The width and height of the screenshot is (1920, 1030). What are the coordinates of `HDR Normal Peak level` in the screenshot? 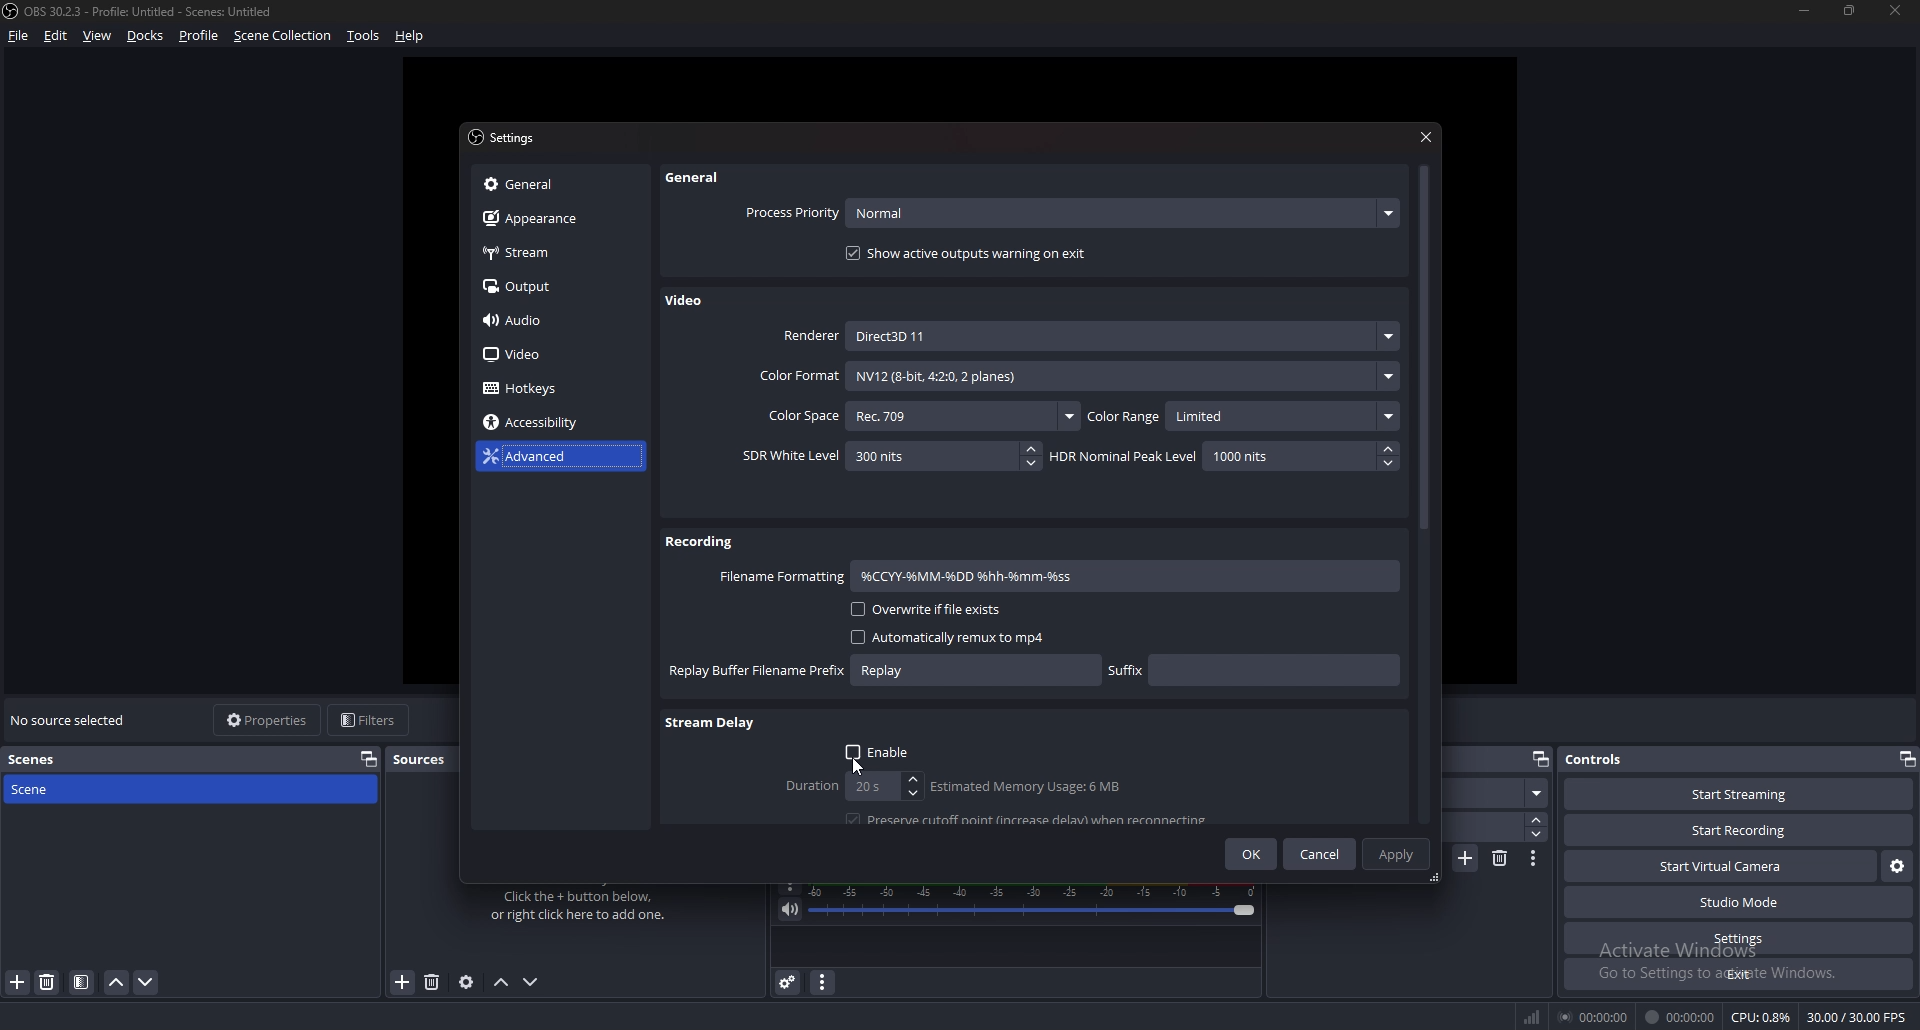 It's located at (1222, 456).